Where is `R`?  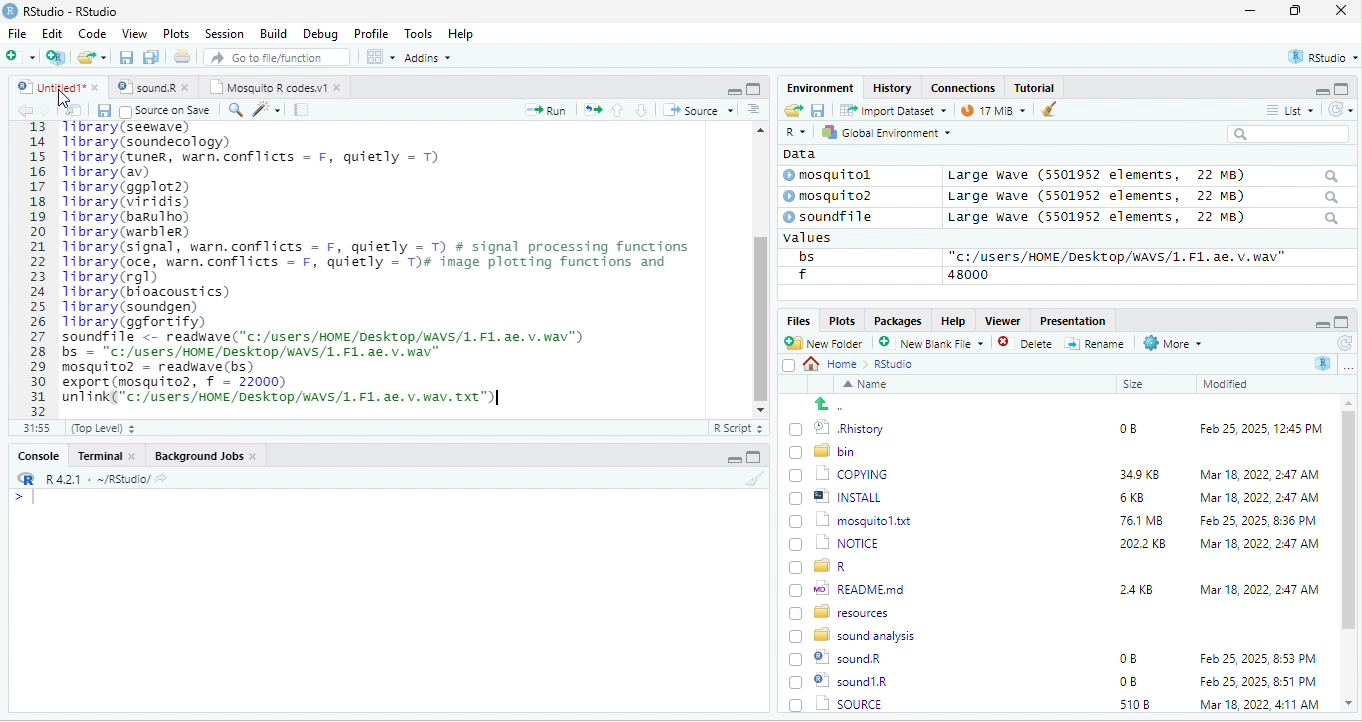
R is located at coordinates (1324, 363).